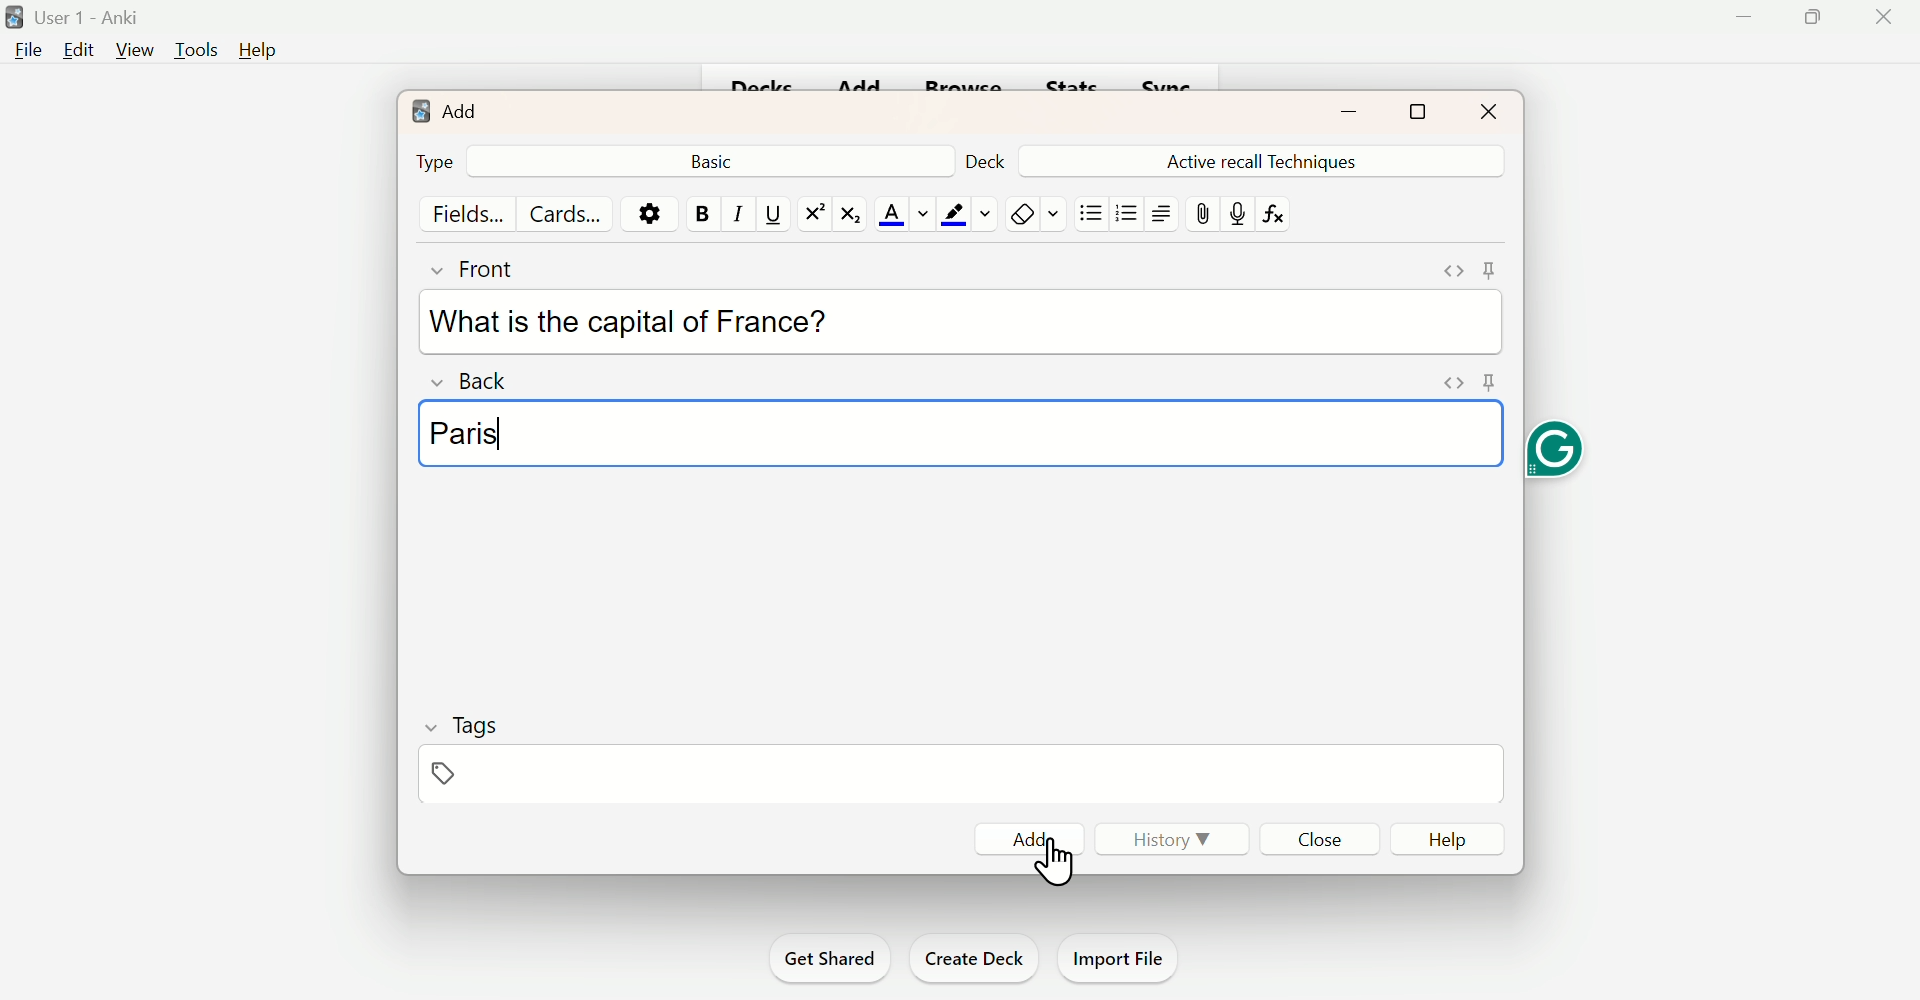  I want to click on Subscript, so click(849, 215).